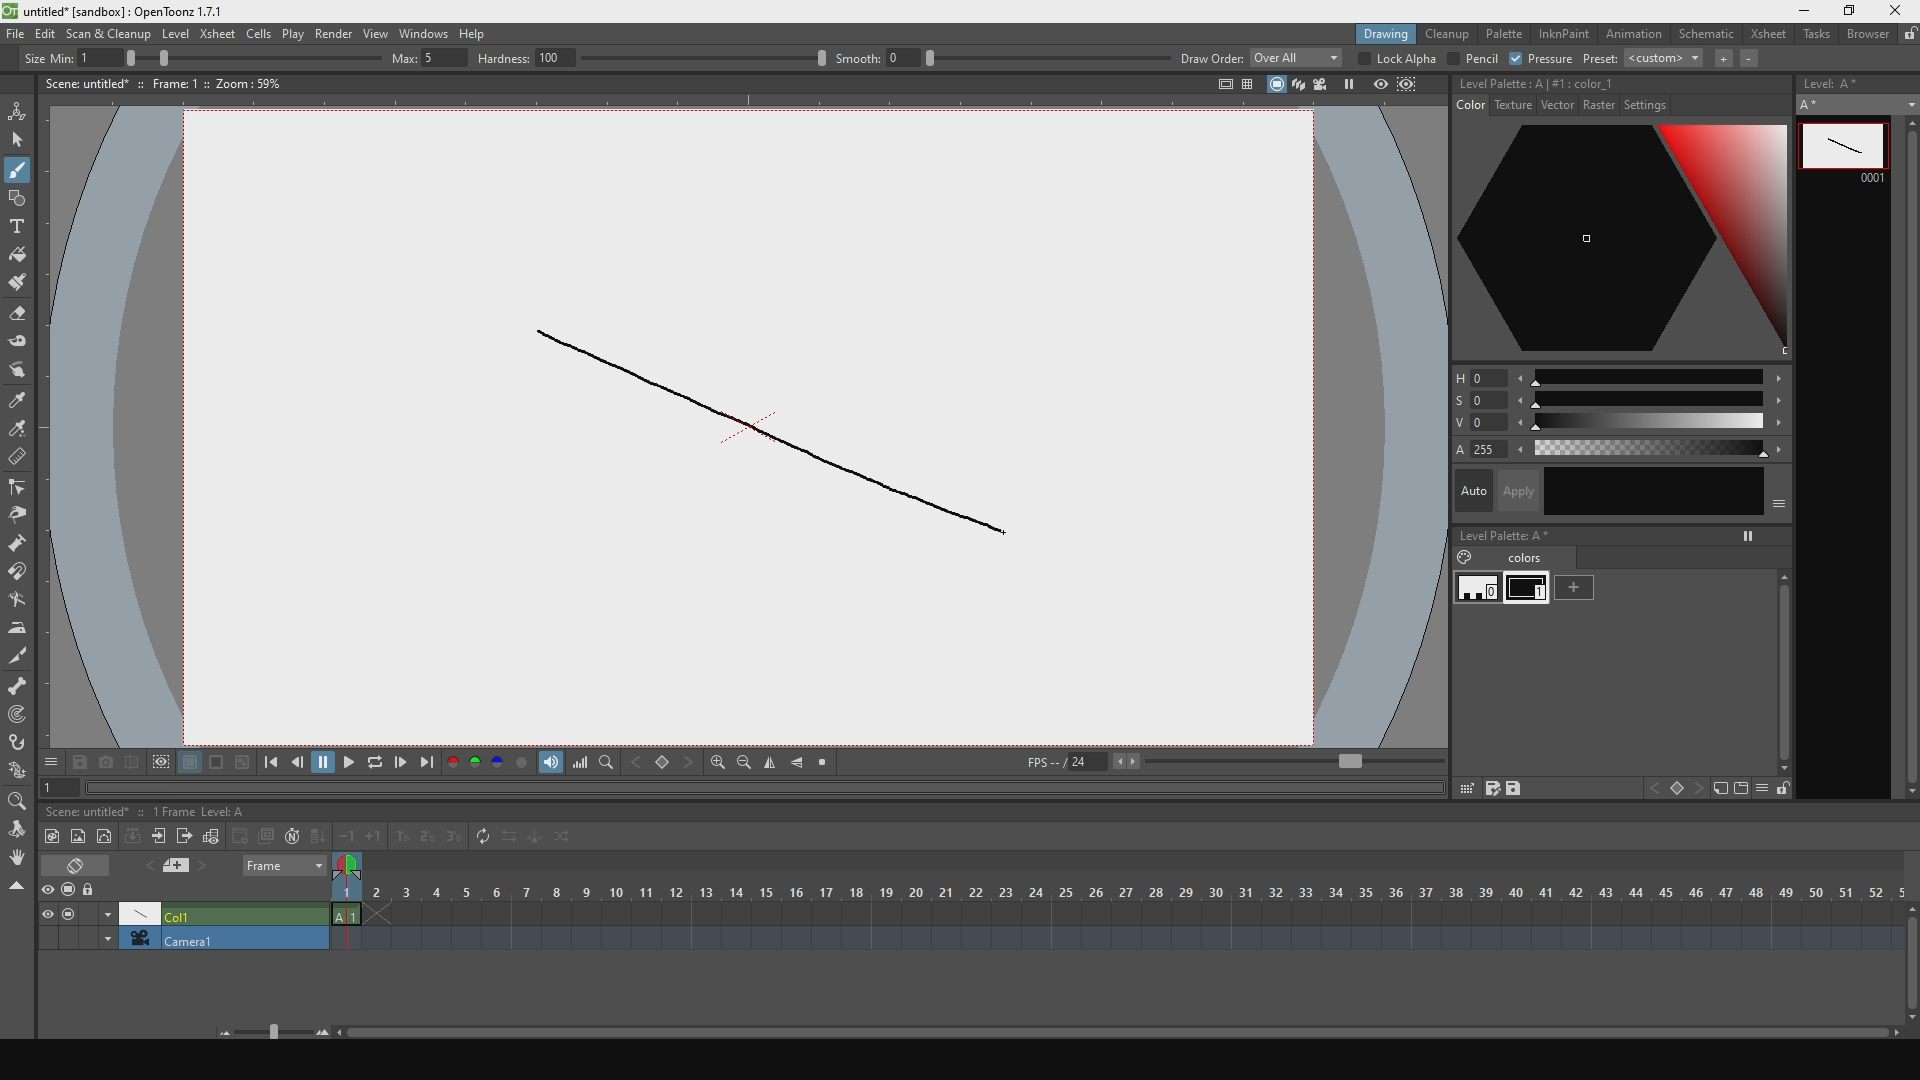  I want to click on tape, so click(20, 345).